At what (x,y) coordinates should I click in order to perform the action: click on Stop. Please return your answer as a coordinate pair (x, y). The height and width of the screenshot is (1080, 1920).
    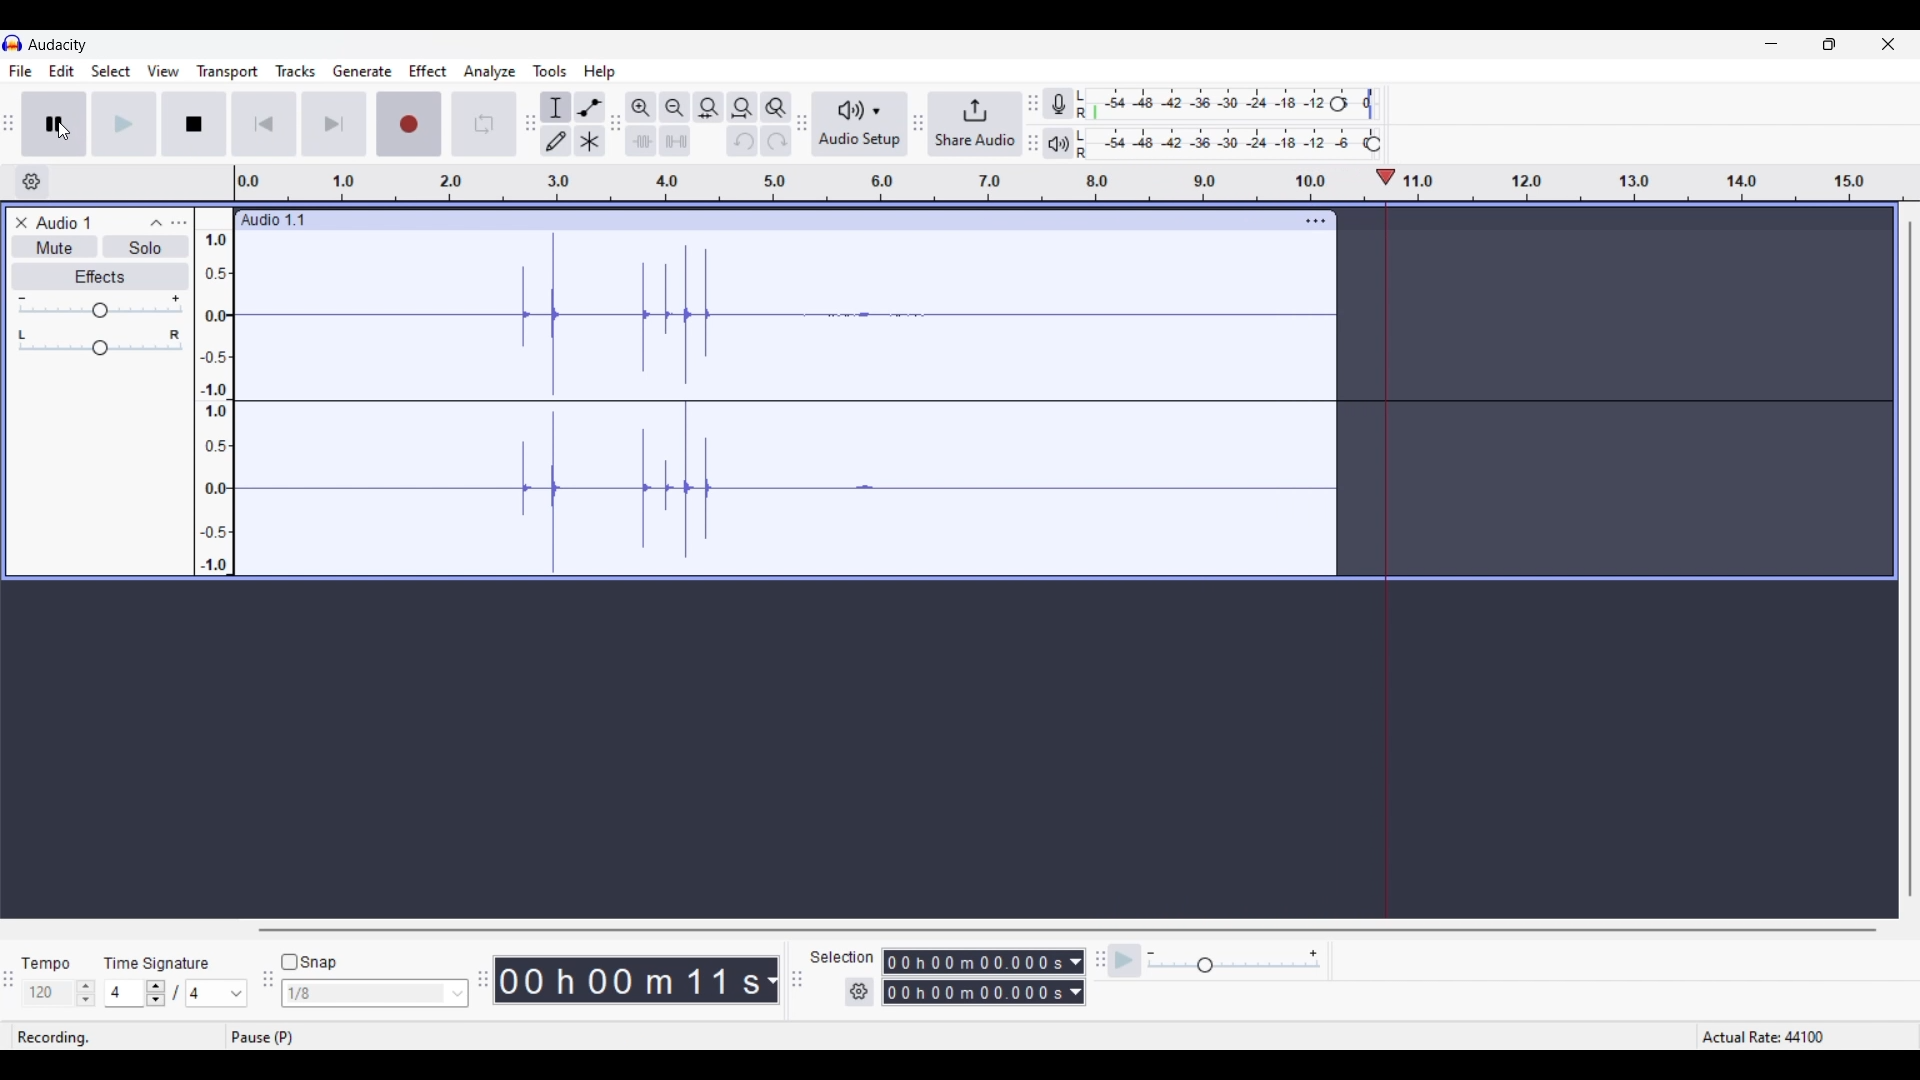
    Looking at the image, I should click on (194, 124).